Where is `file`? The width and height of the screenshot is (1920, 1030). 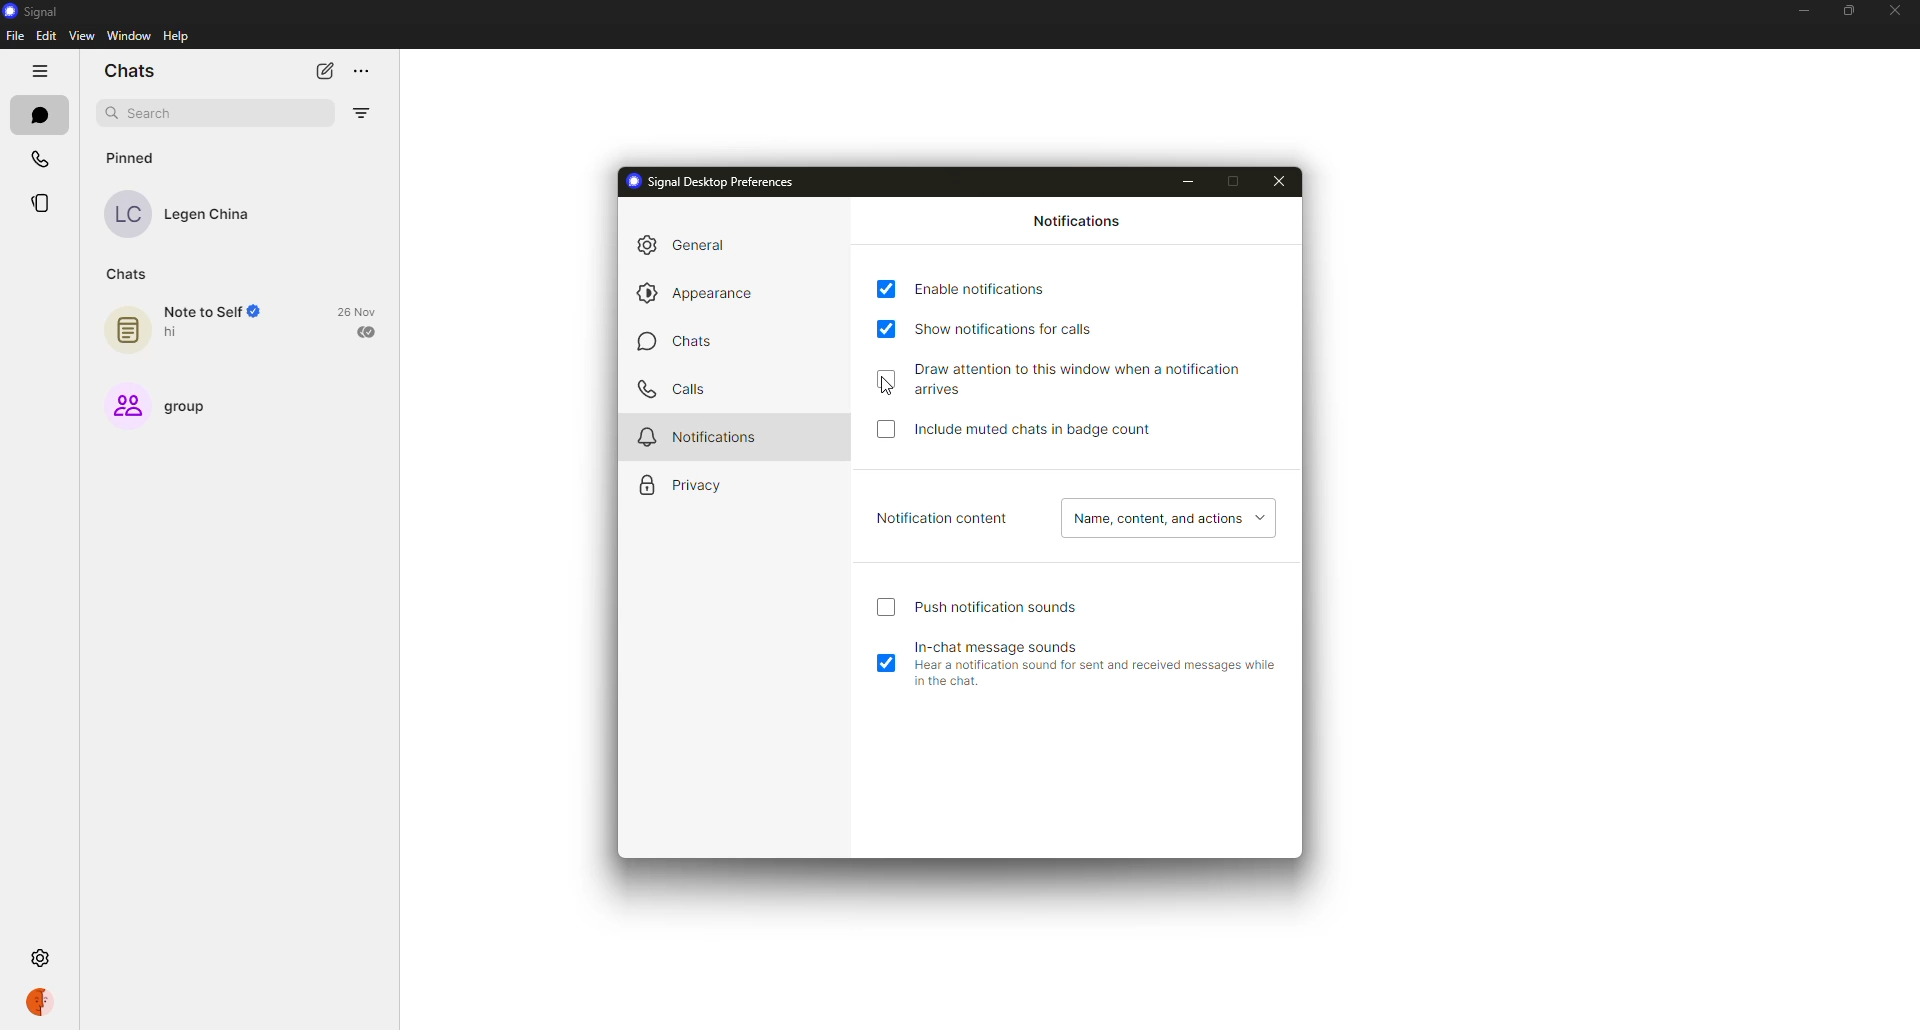 file is located at coordinates (14, 36).